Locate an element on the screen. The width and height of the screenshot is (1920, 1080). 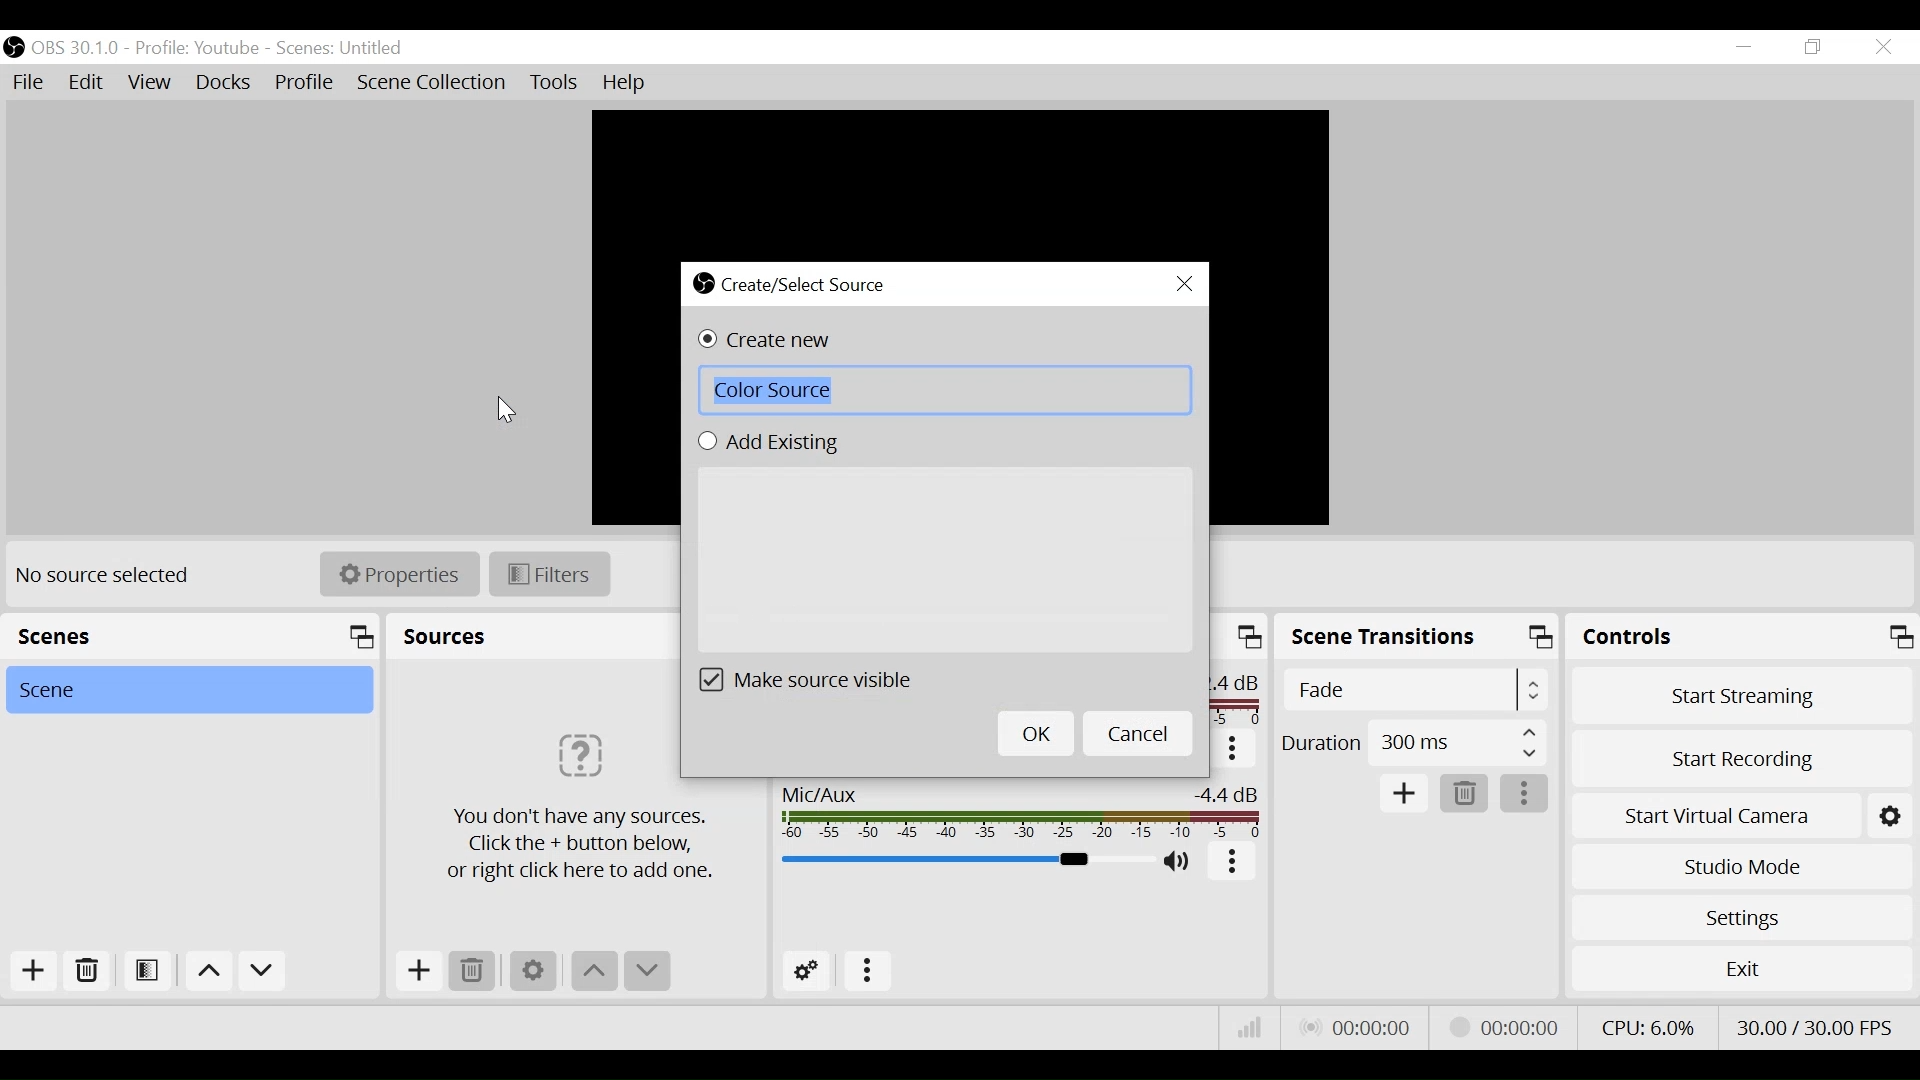
Add is located at coordinates (419, 971).